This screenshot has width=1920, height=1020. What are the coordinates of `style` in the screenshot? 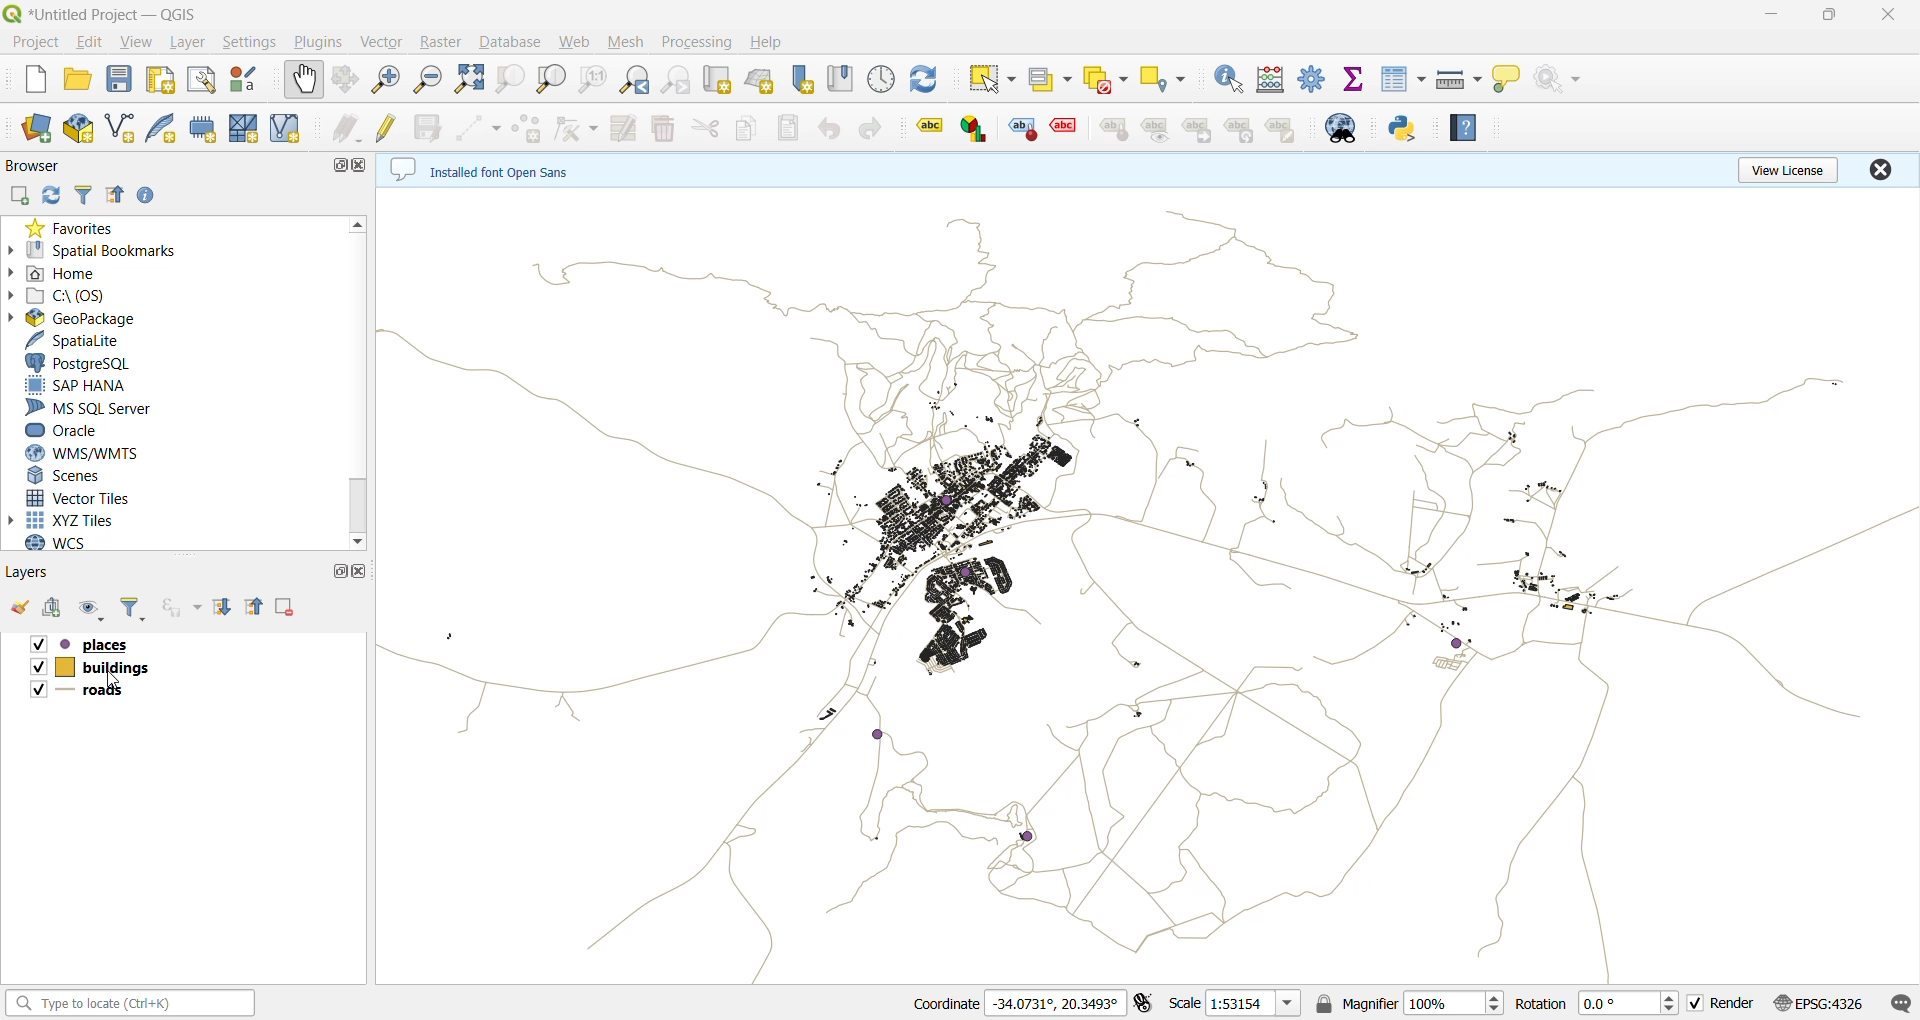 It's located at (1024, 129).